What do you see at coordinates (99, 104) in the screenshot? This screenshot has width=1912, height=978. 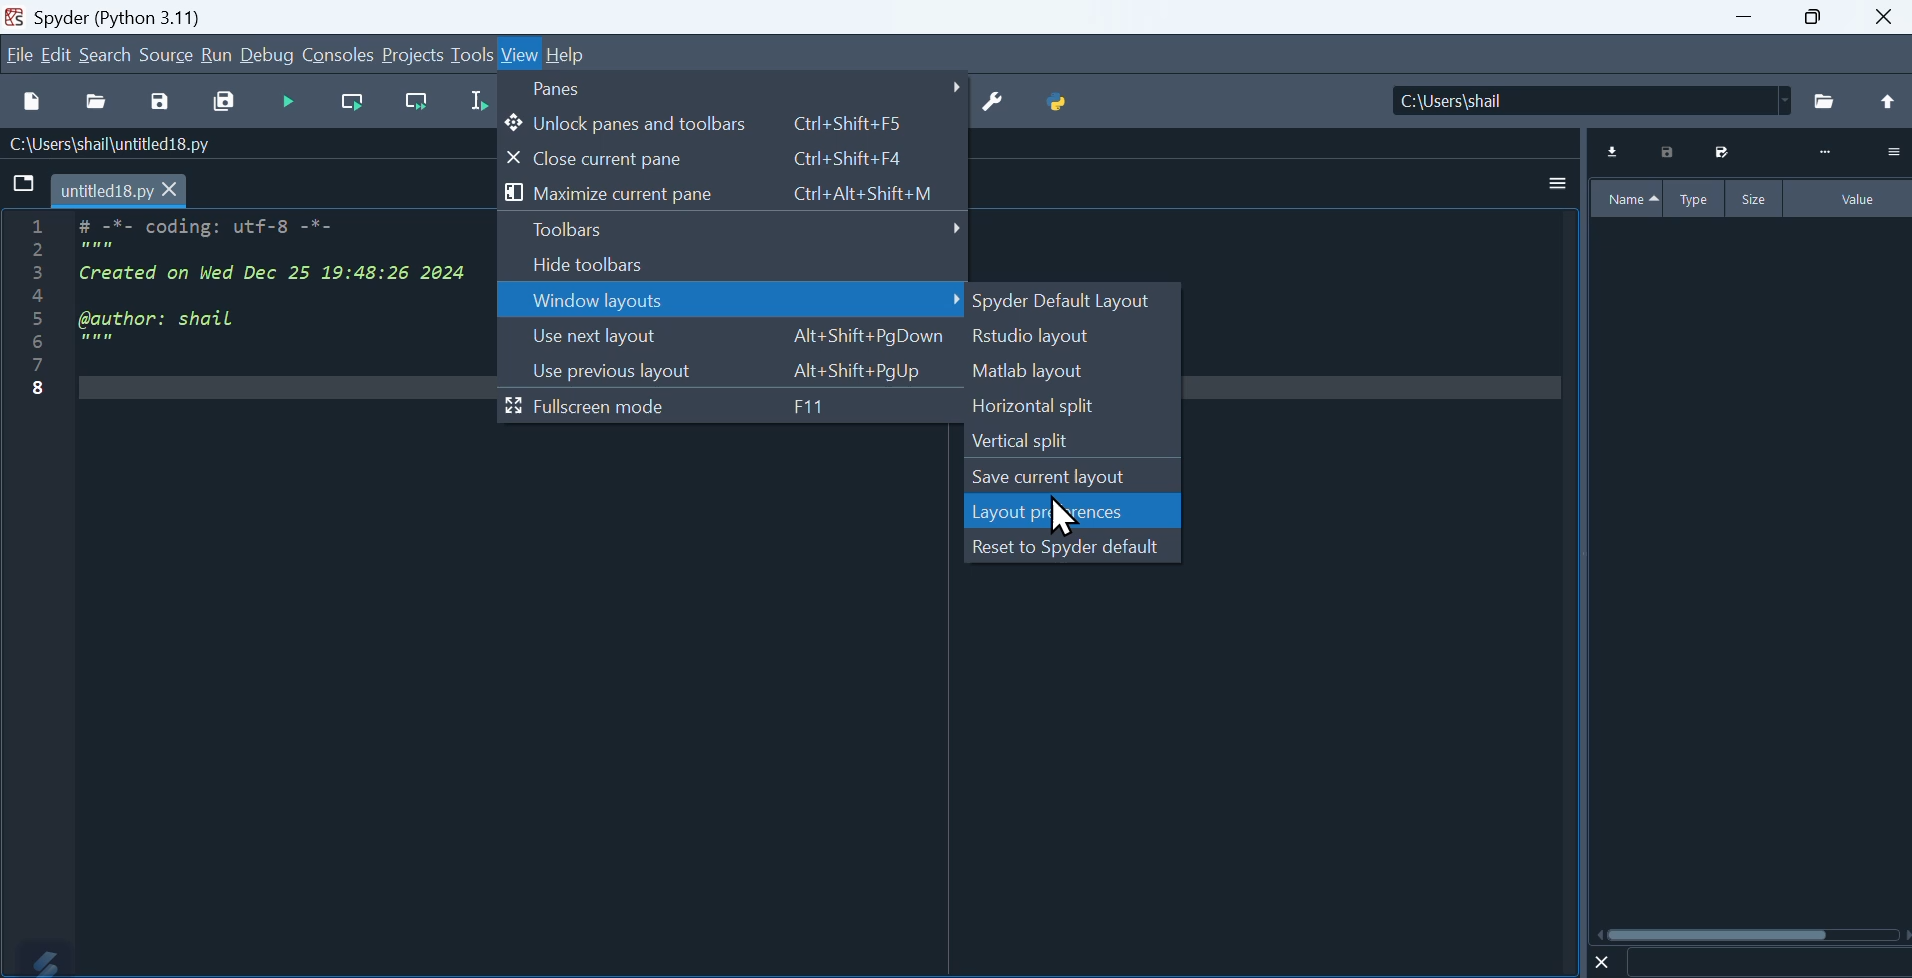 I see `Open` at bounding box center [99, 104].